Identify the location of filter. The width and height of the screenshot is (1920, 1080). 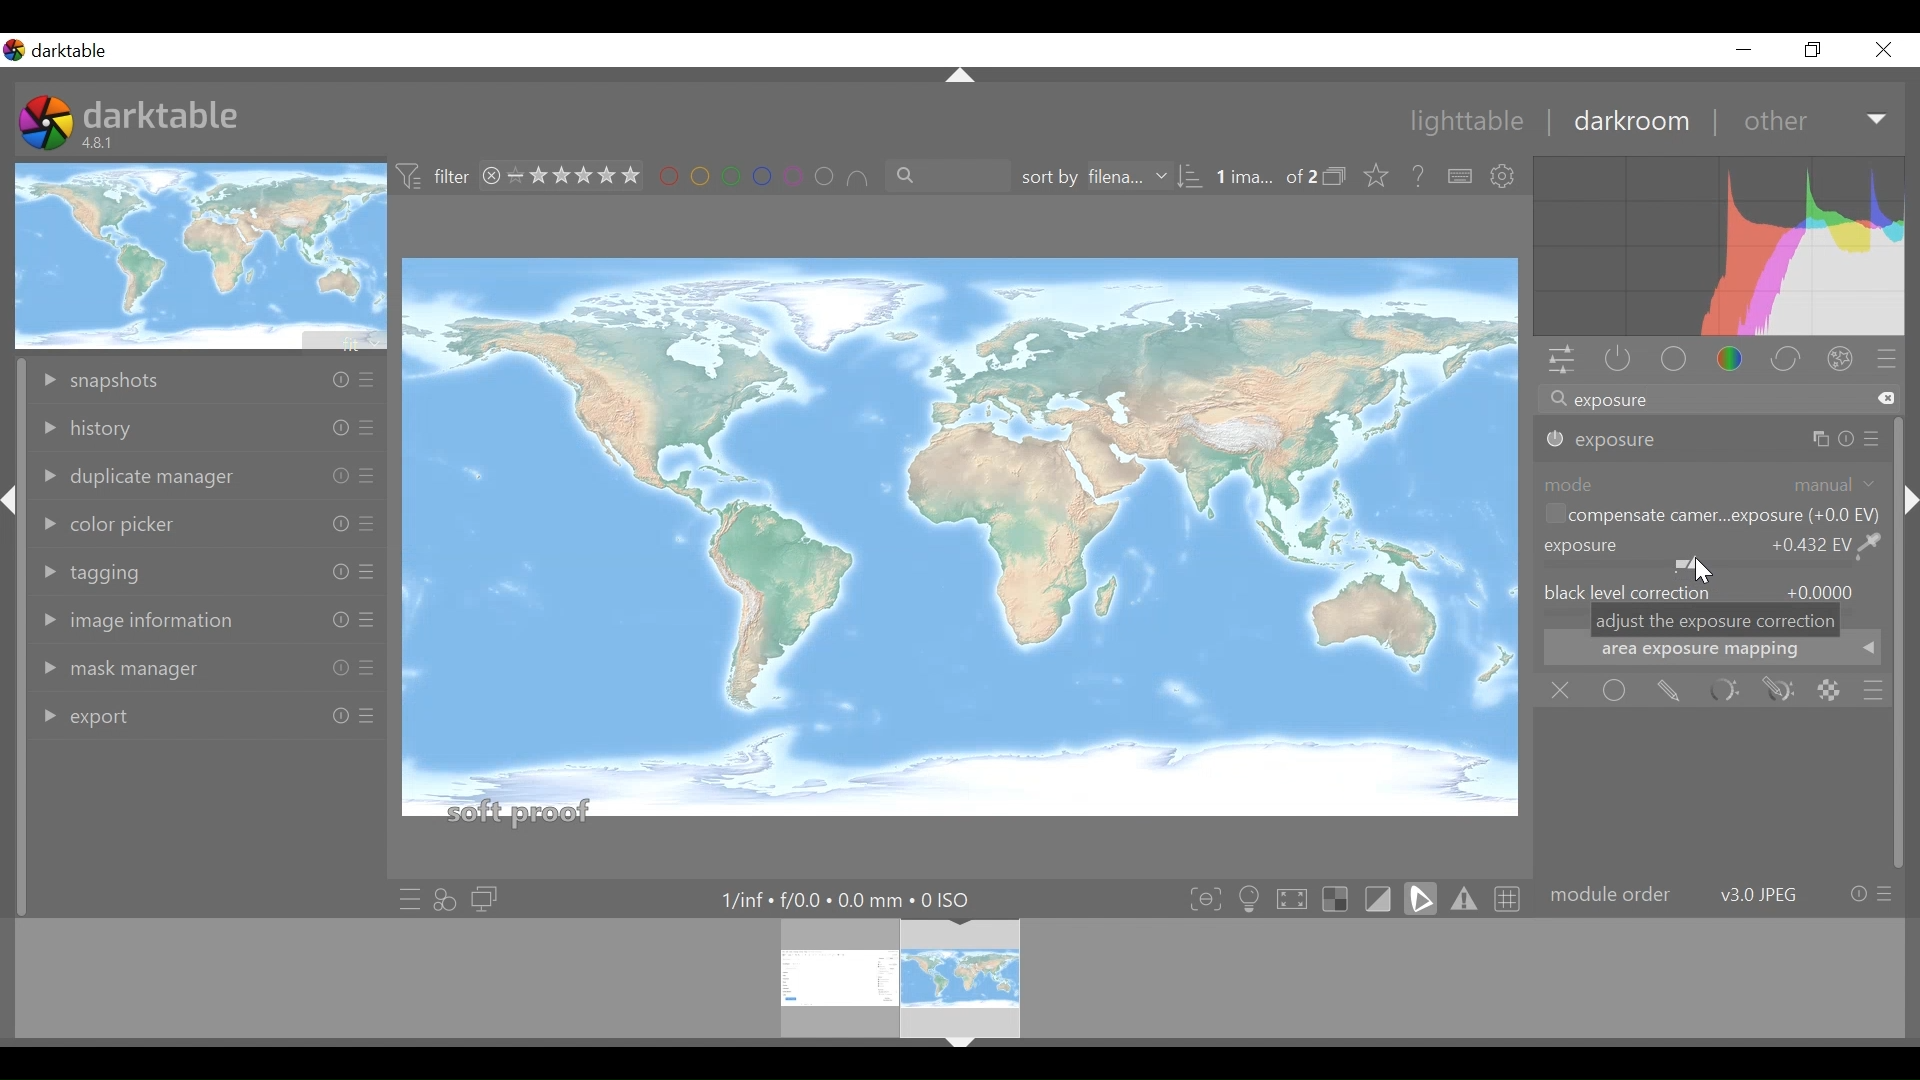
(434, 177).